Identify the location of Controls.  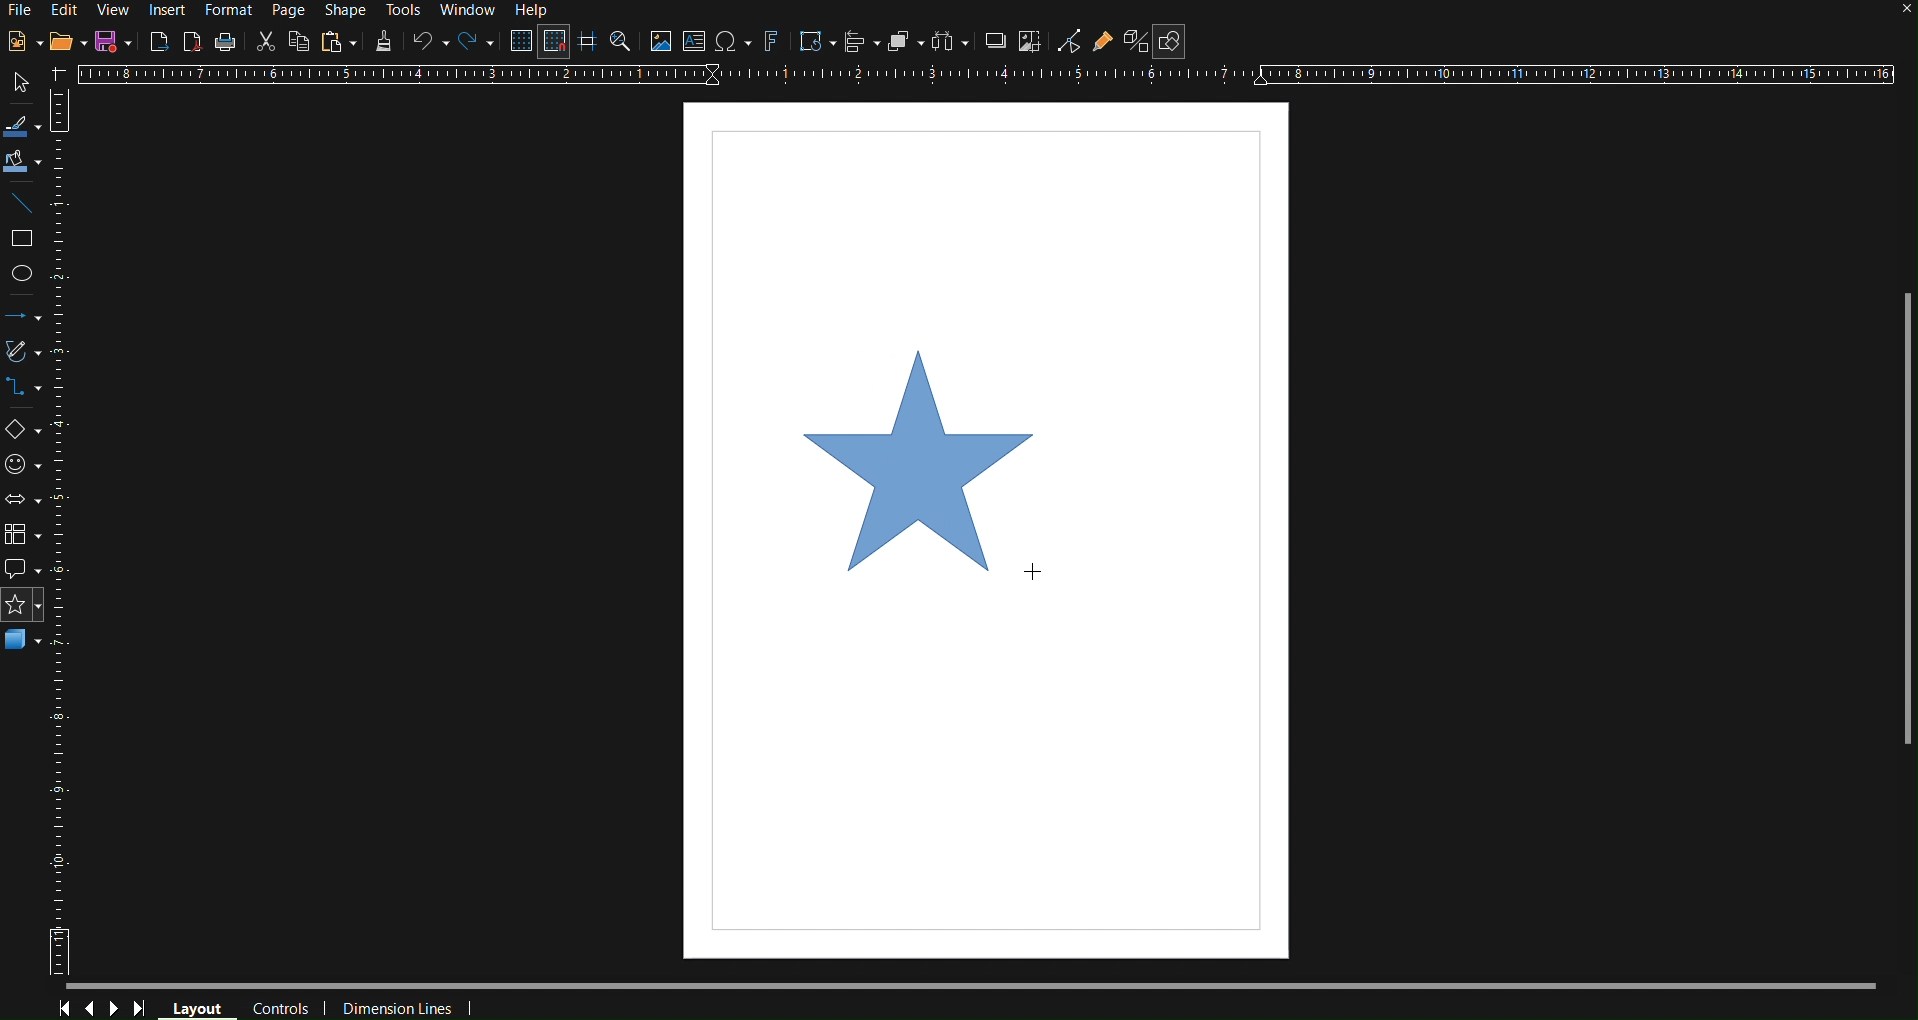
(103, 1008).